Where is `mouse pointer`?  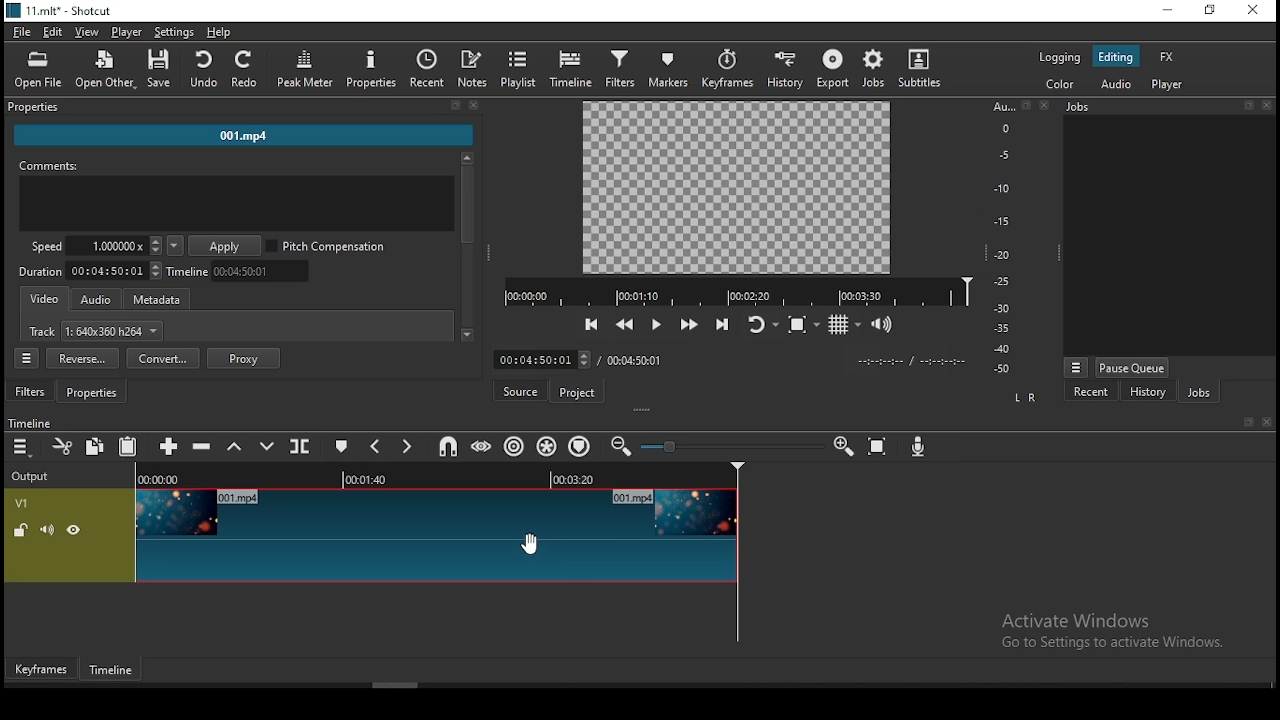
mouse pointer is located at coordinates (530, 545).